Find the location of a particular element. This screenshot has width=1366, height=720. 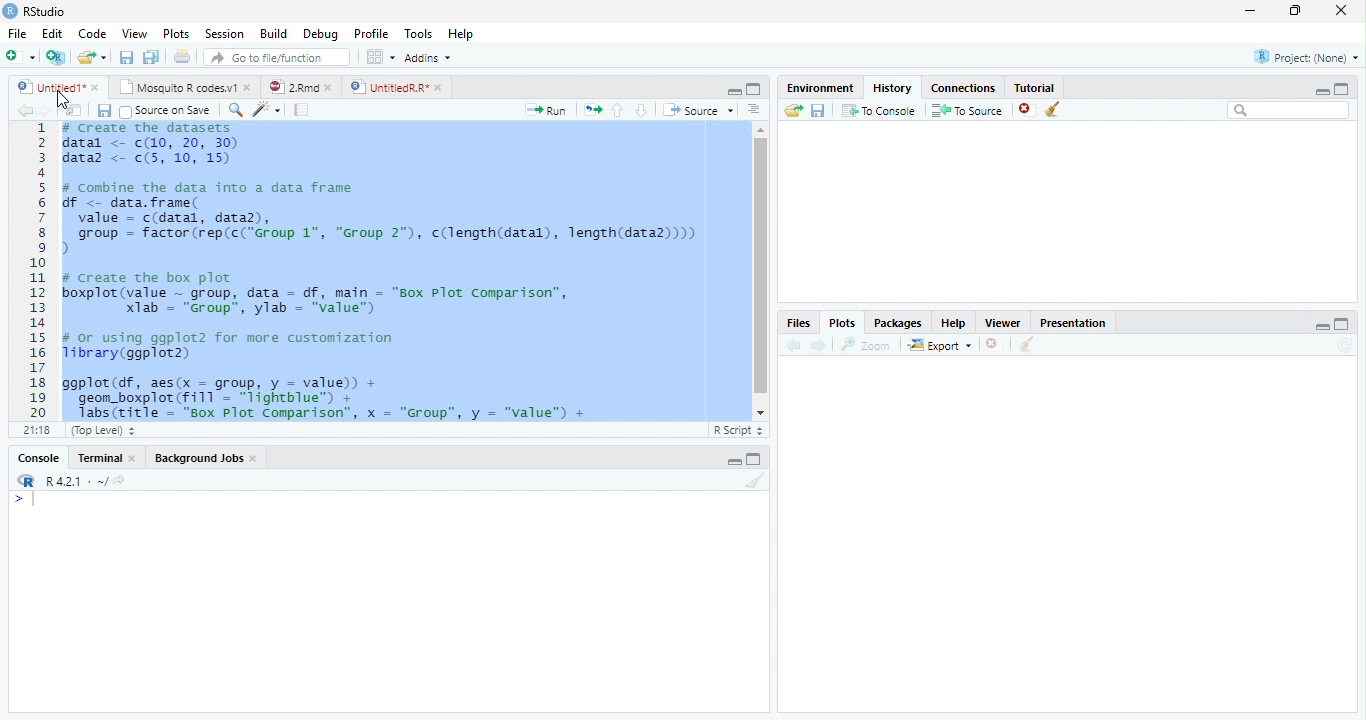

To Source is located at coordinates (968, 110).